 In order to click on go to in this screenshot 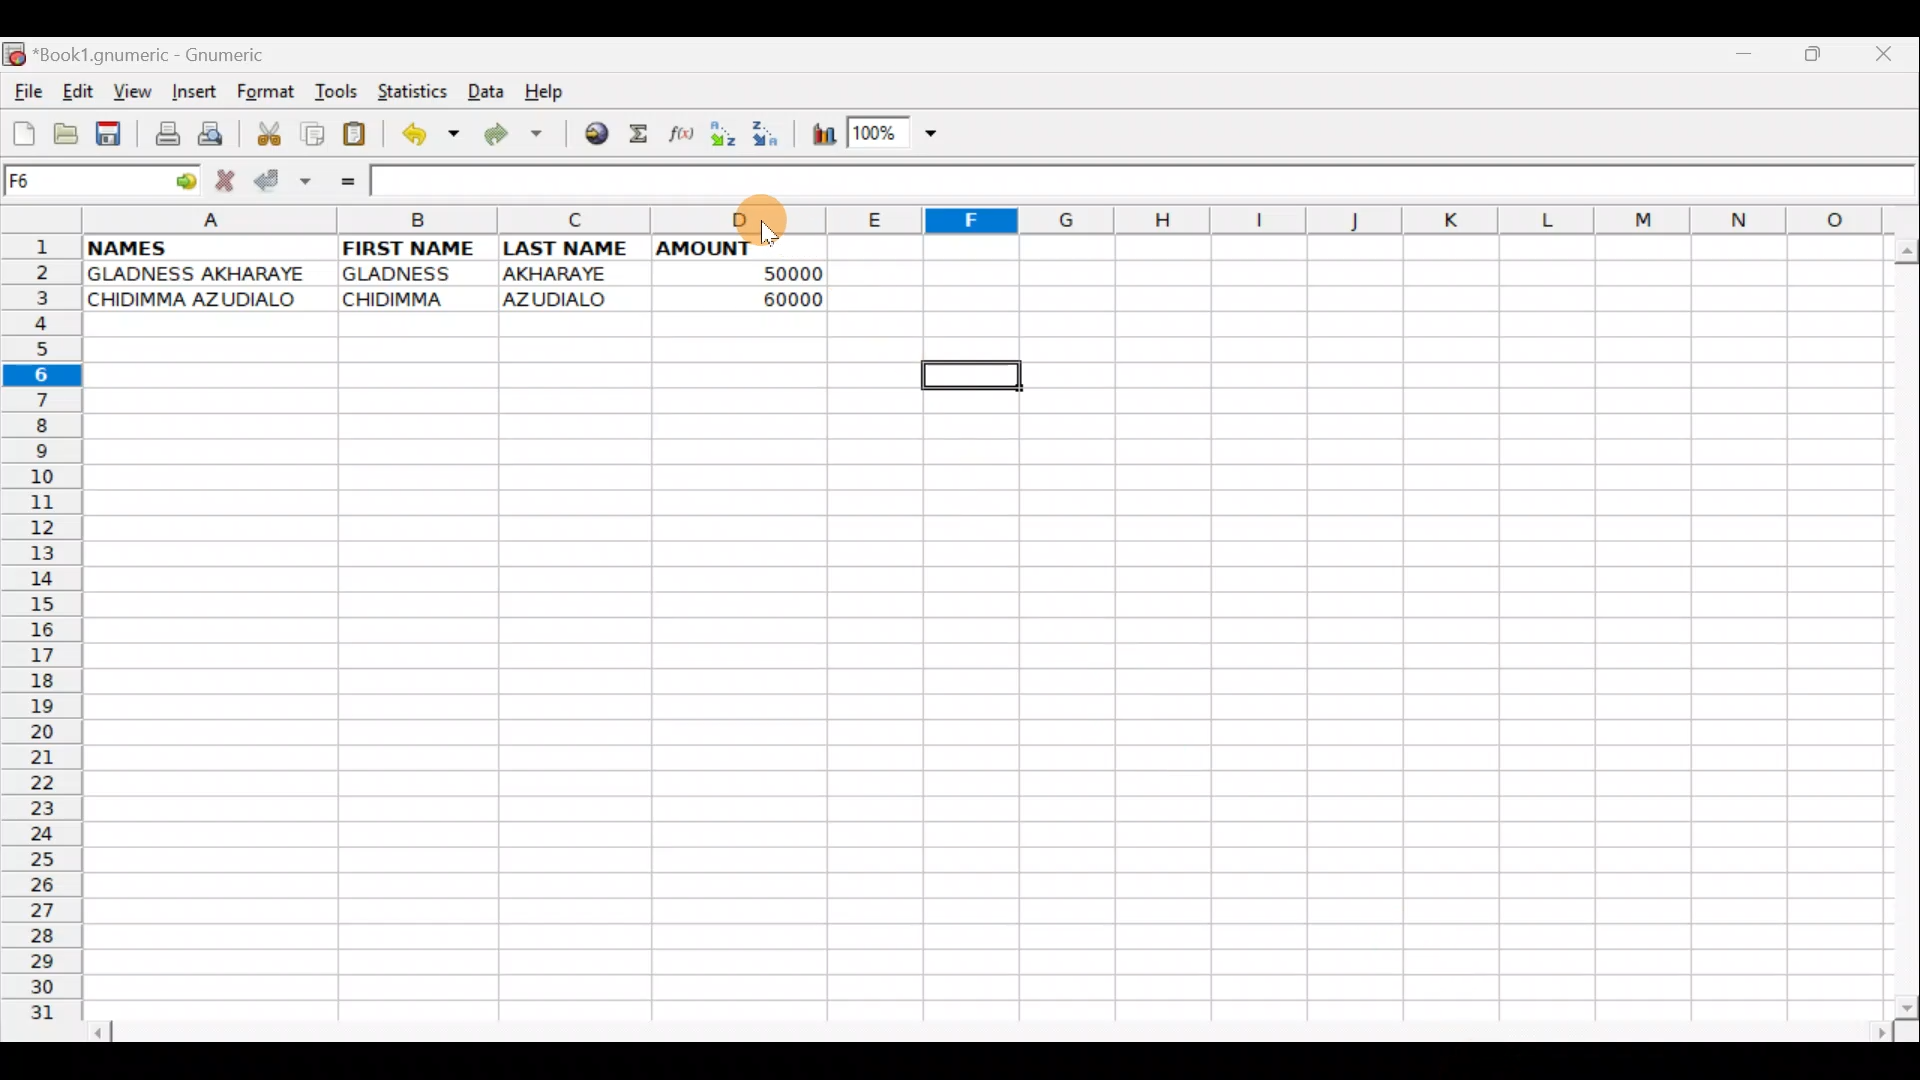, I will do `click(190, 182)`.